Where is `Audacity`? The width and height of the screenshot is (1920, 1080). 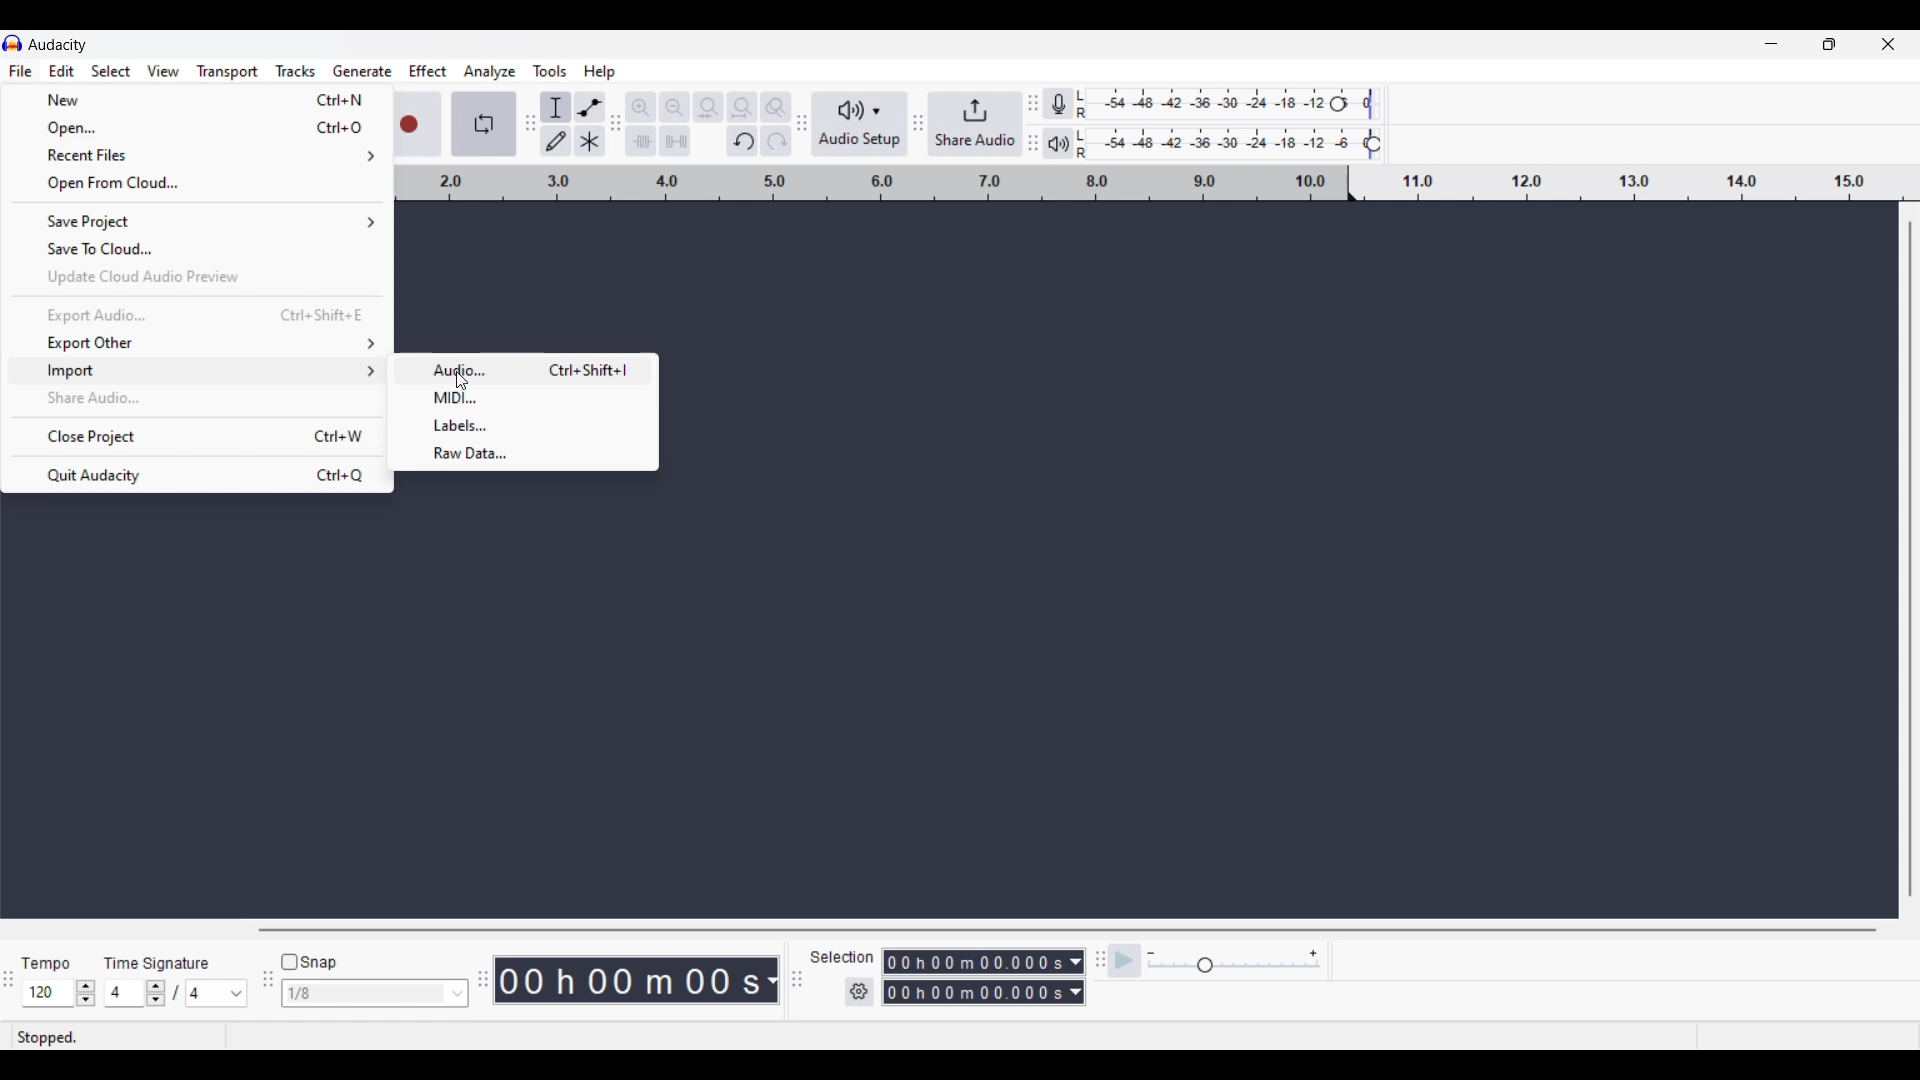 Audacity is located at coordinates (61, 44).